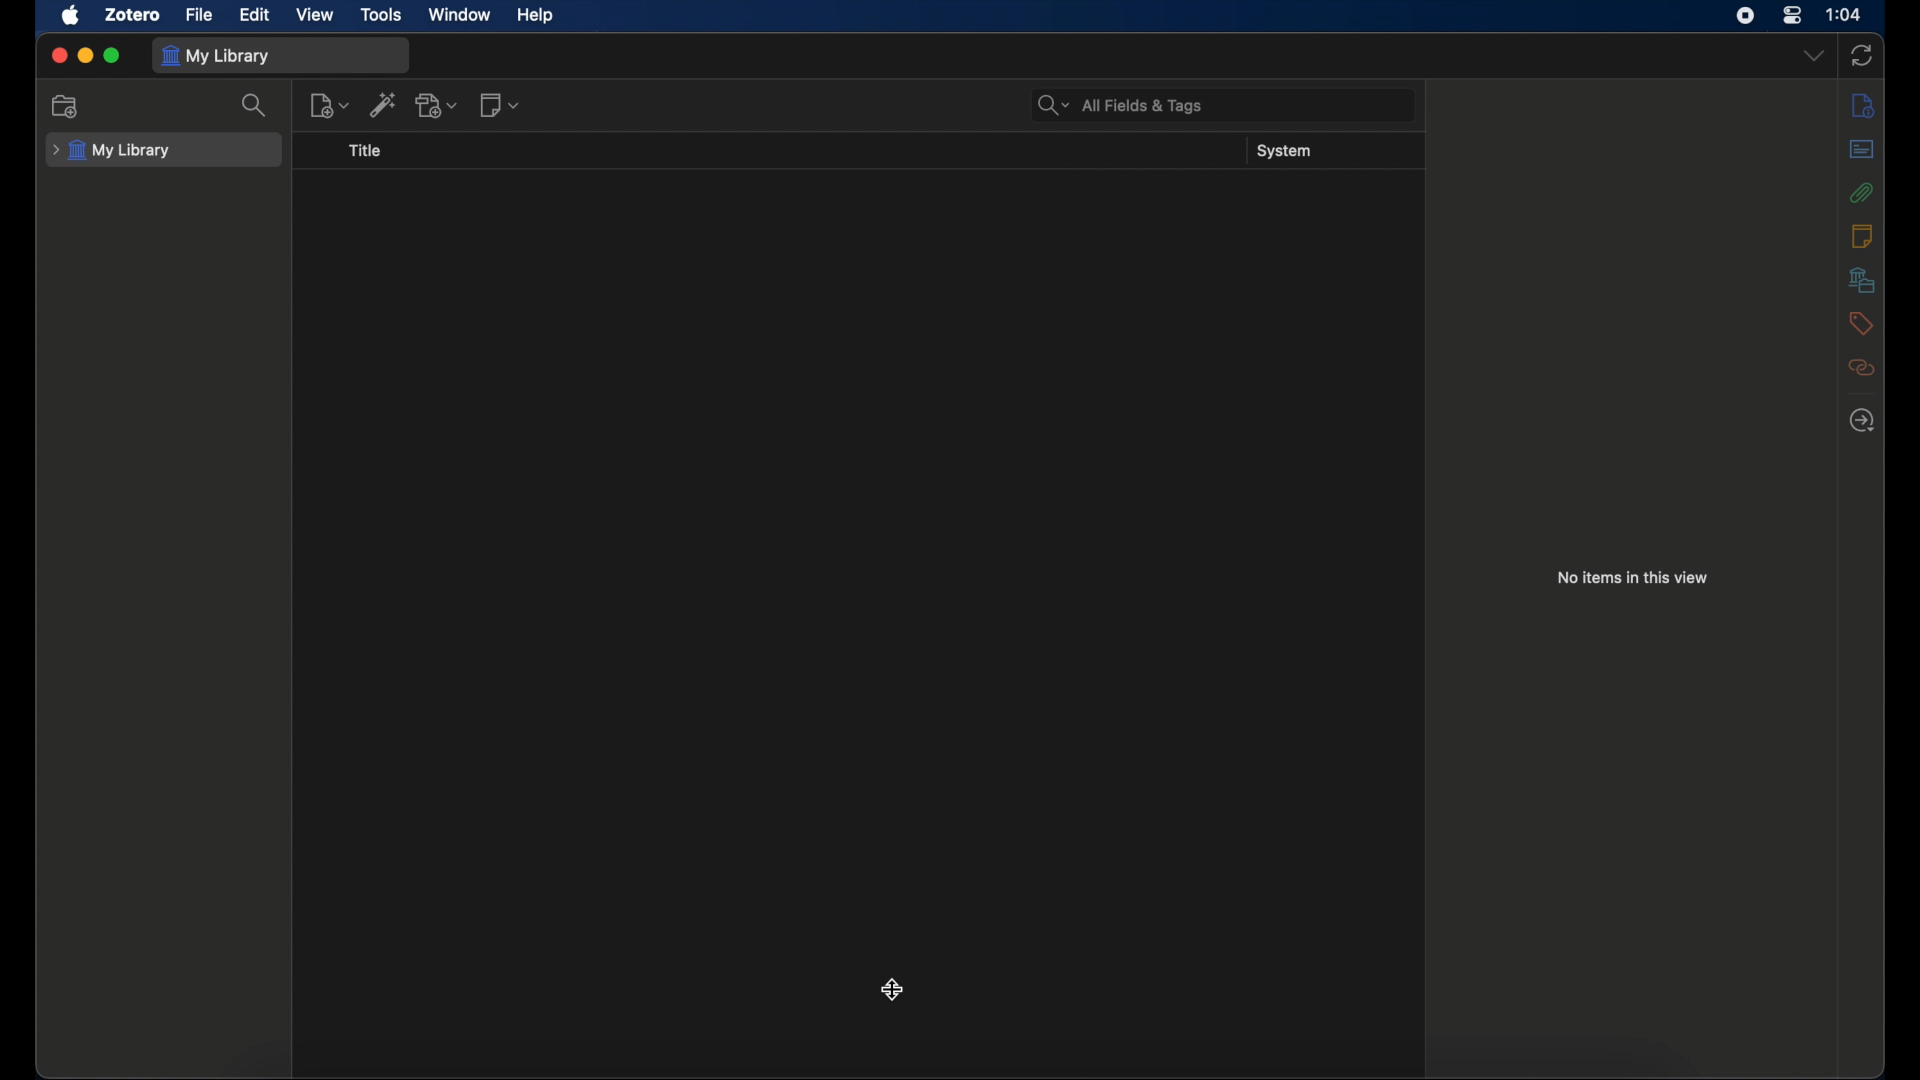 This screenshot has width=1920, height=1080. Describe the element at coordinates (1862, 324) in the screenshot. I see `tags` at that location.